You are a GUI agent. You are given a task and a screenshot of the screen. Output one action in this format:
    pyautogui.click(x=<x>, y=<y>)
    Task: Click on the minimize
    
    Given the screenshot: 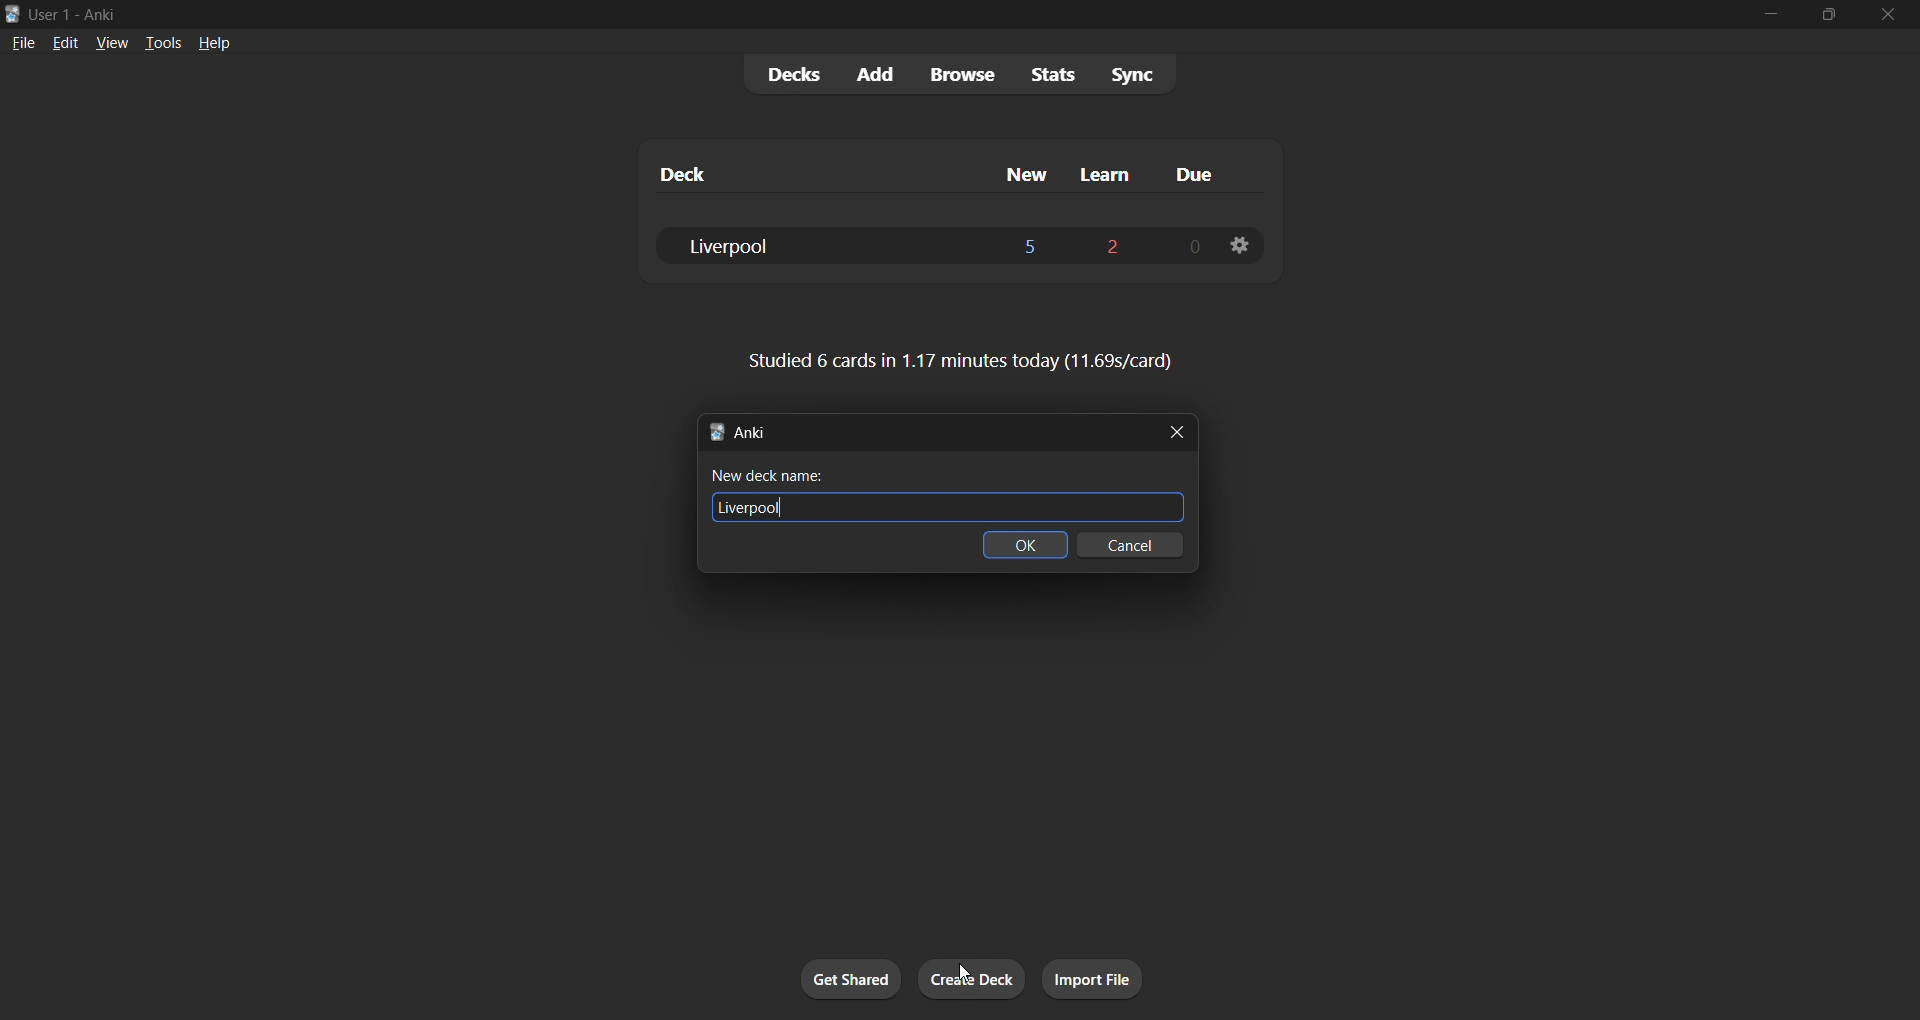 What is the action you would take?
    pyautogui.click(x=1759, y=17)
    